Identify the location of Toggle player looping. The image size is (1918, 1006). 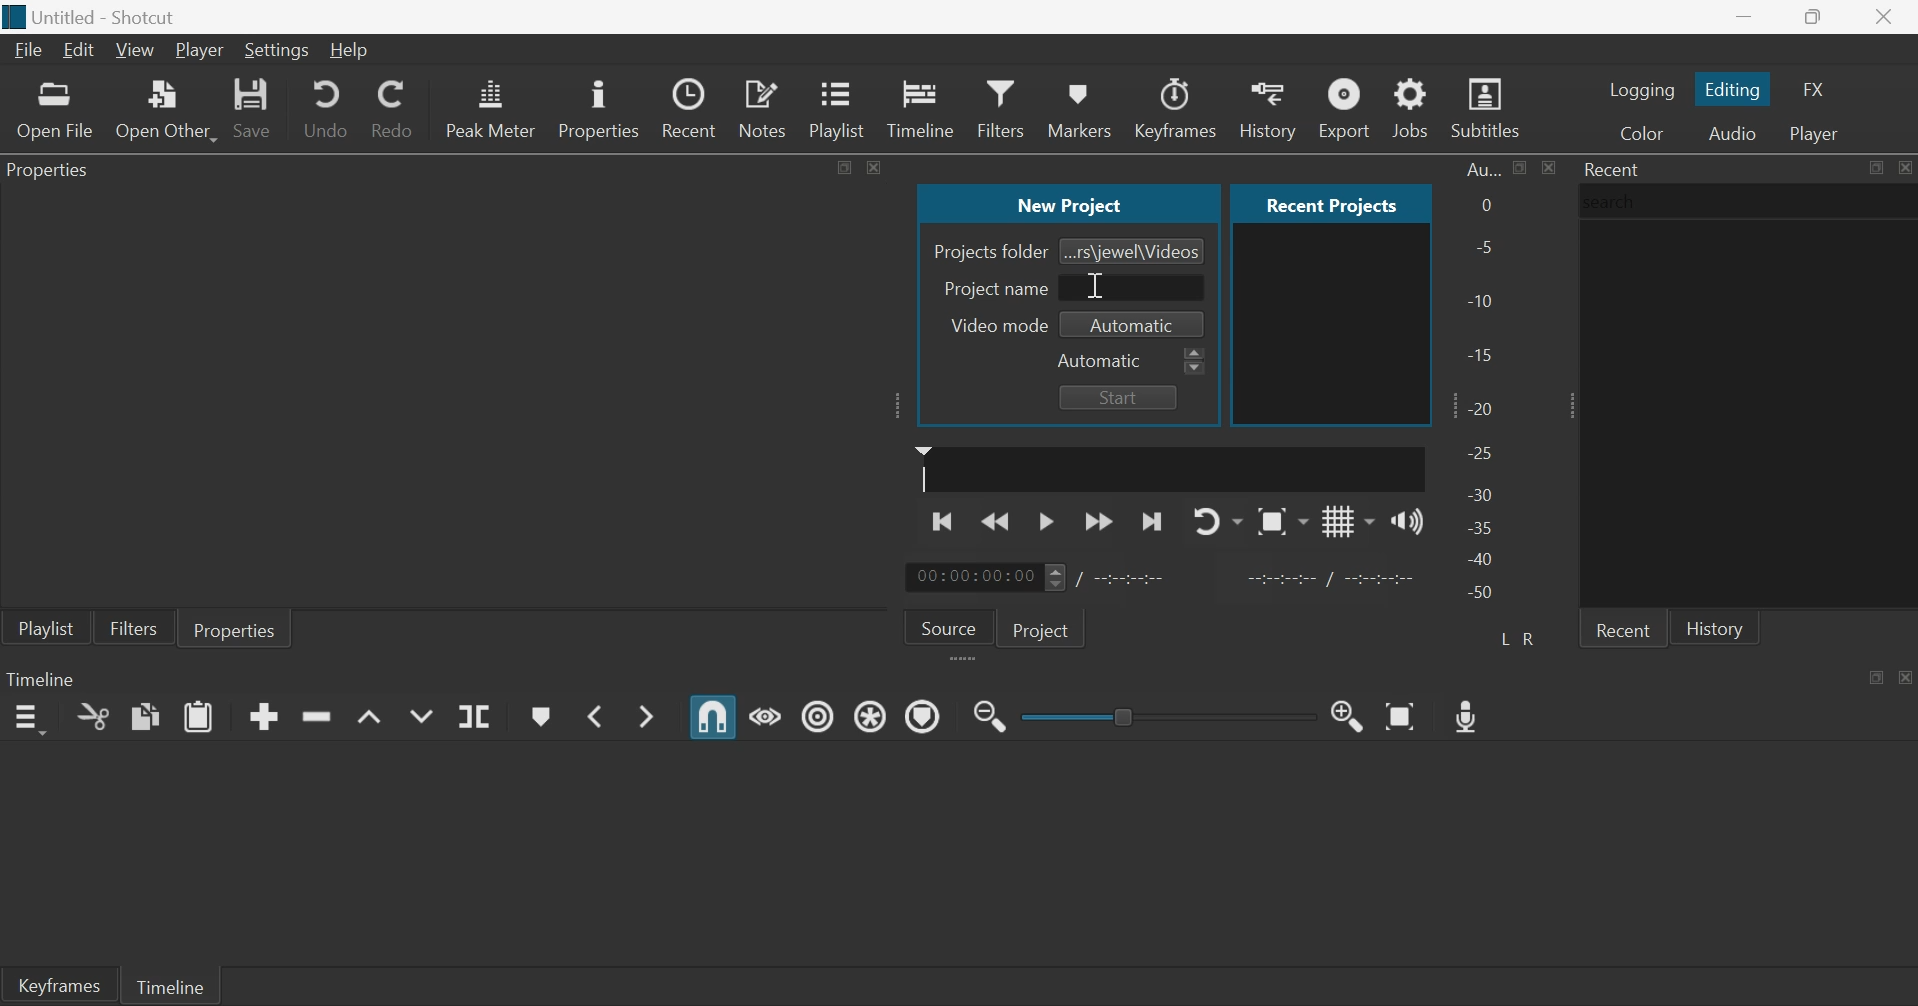
(1218, 521).